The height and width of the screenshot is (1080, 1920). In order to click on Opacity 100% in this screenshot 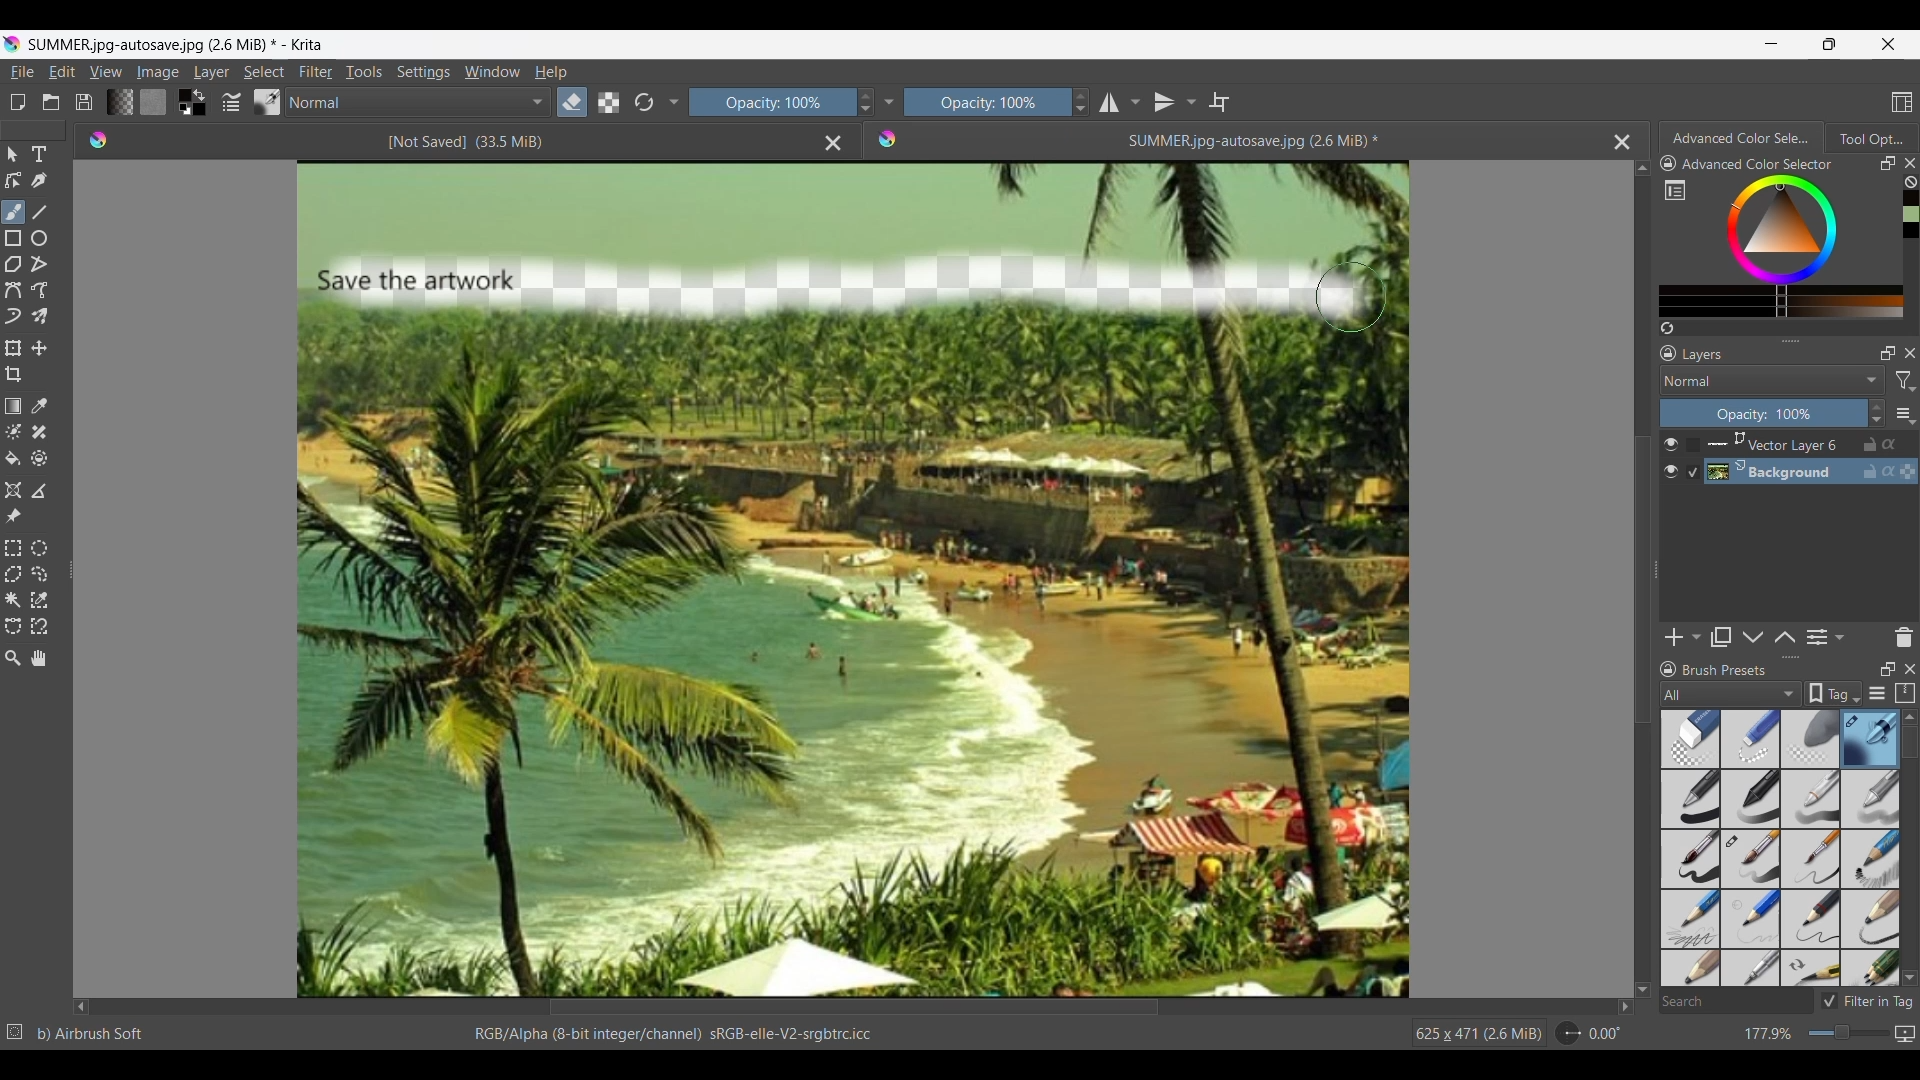, I will do `click(1763, 414)`.